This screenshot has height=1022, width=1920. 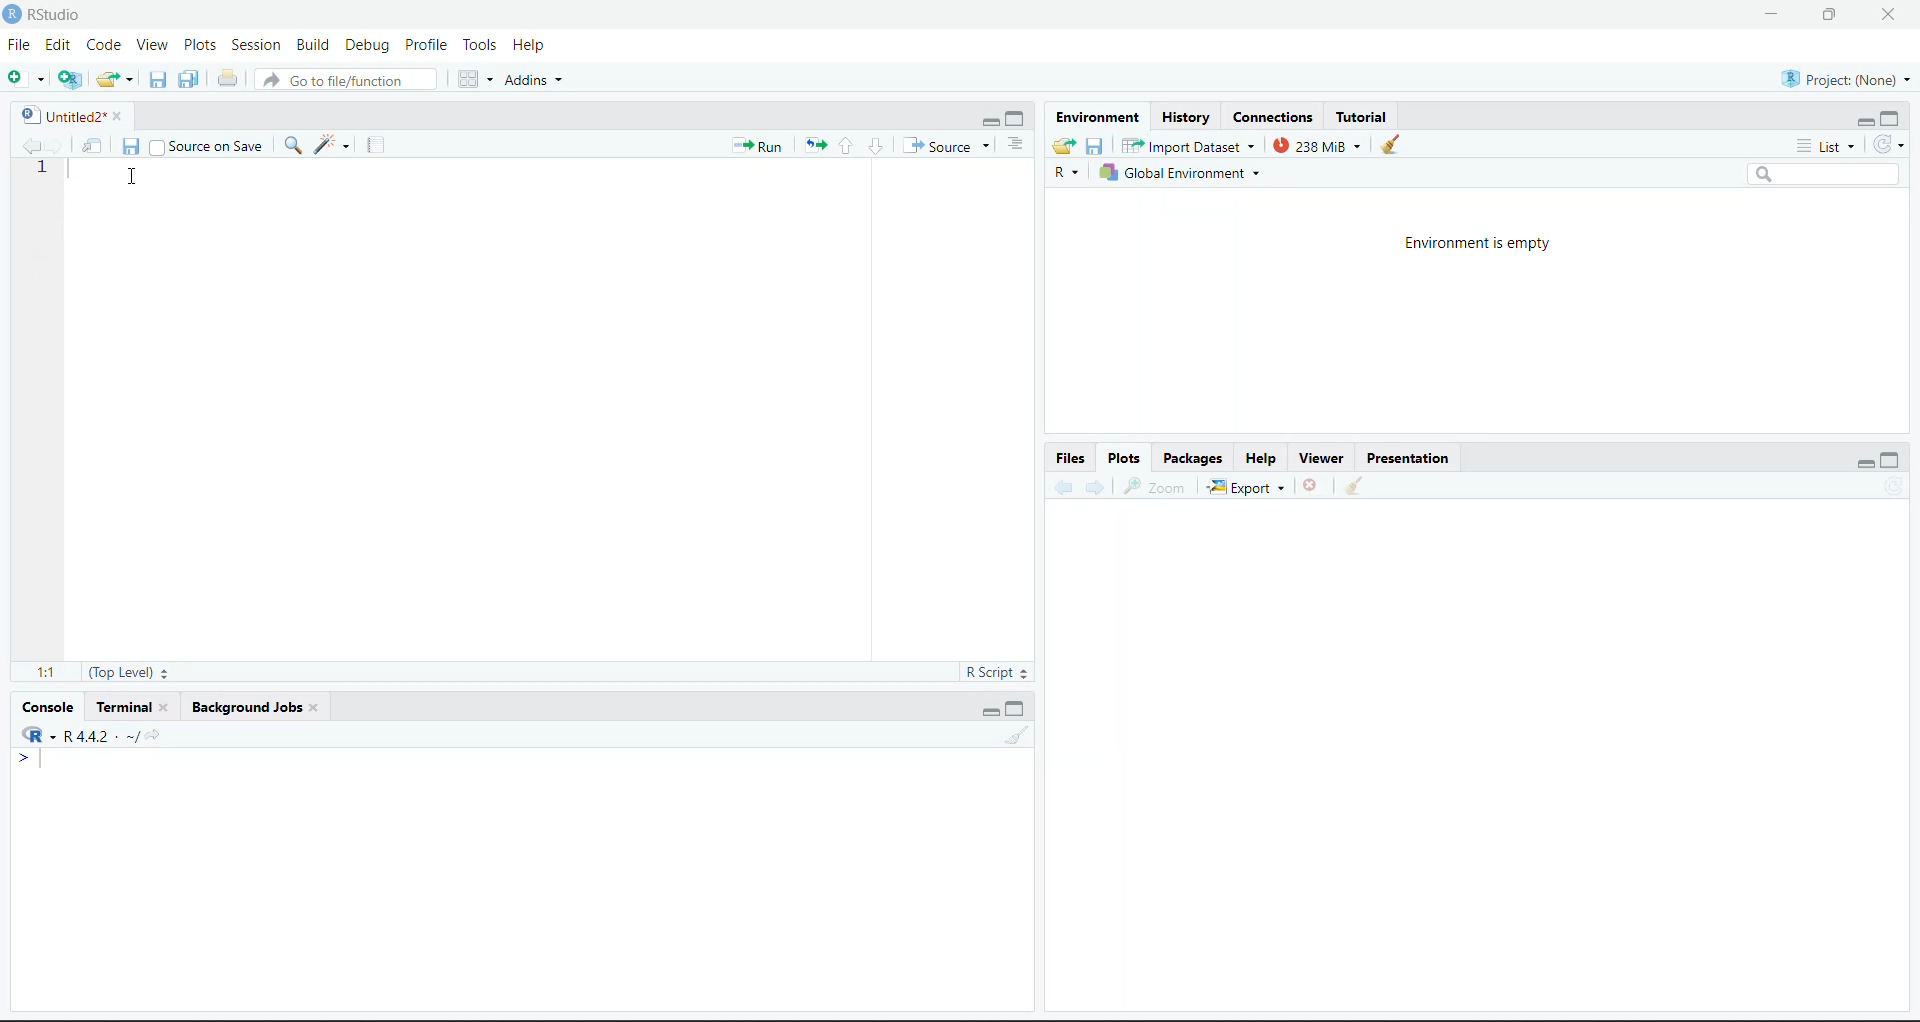 I want to click on clear, so click(x=318, y=707).